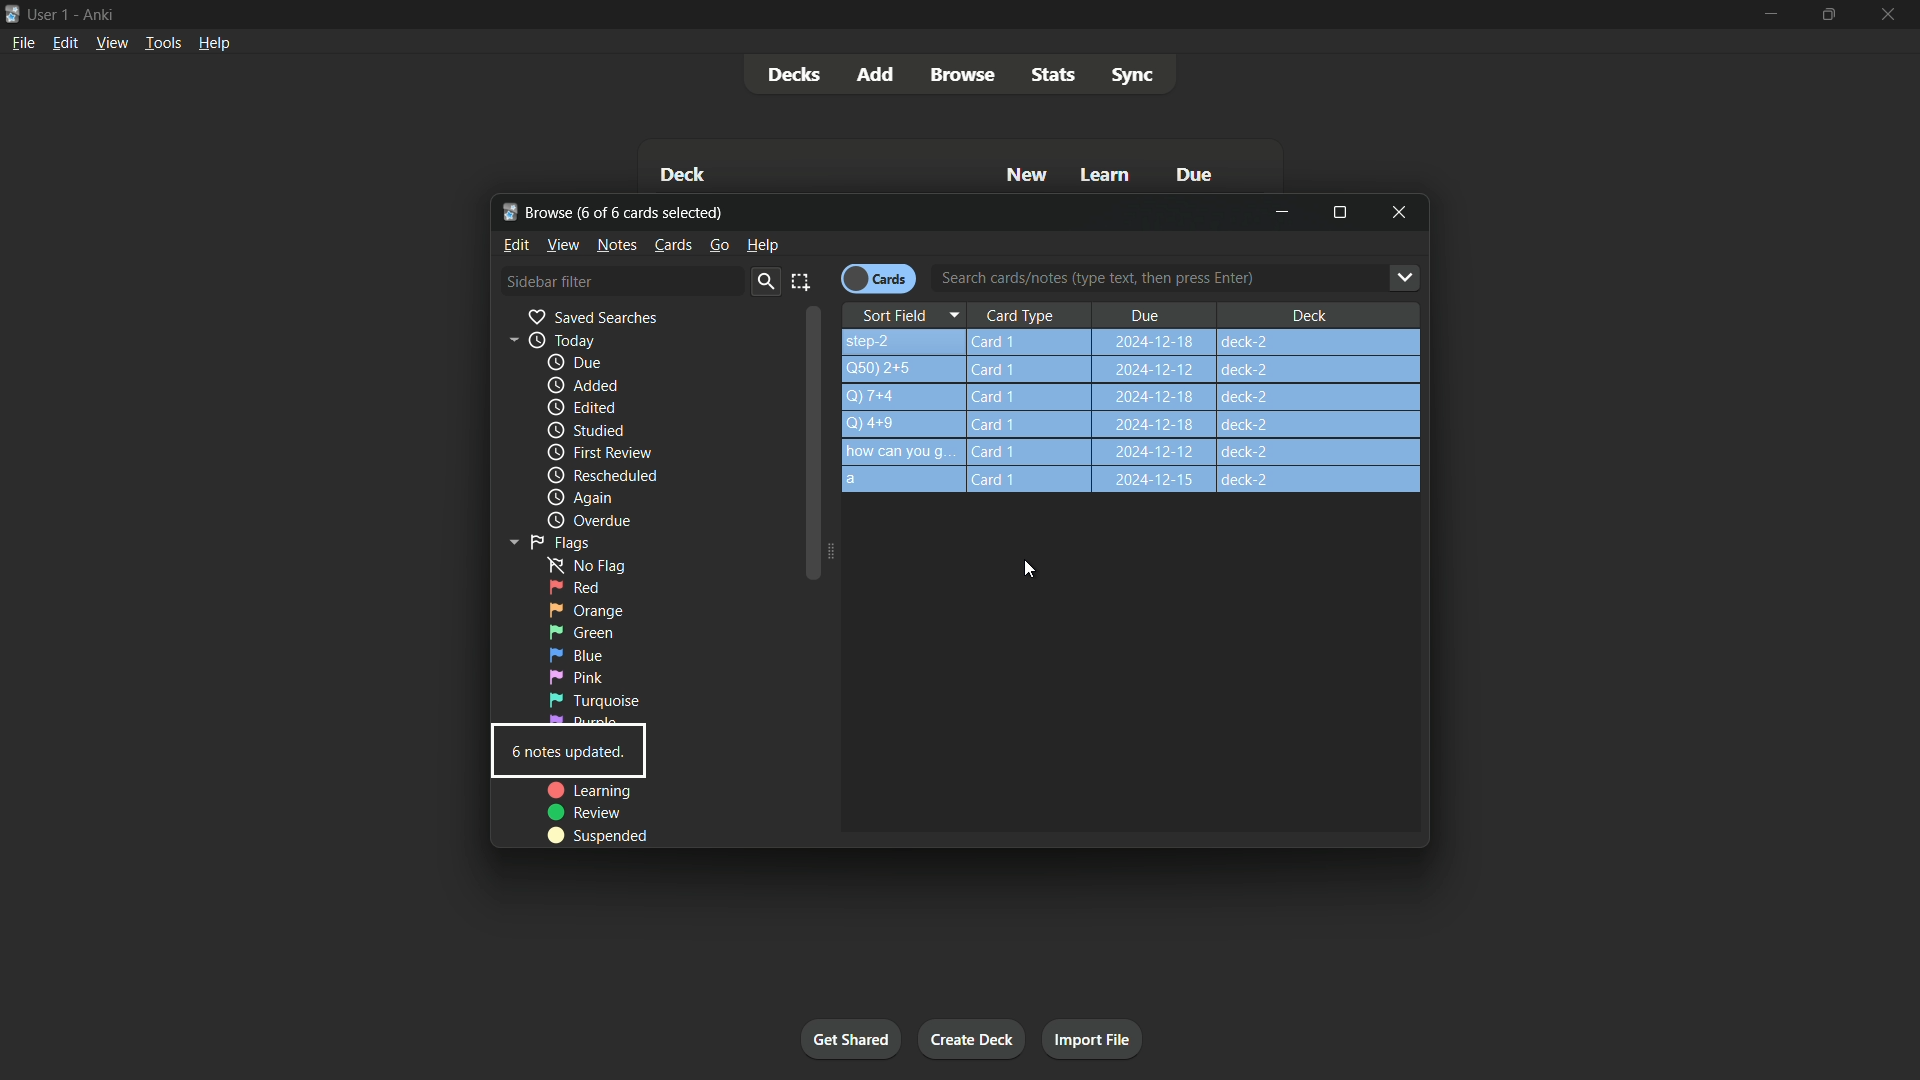 The width and height of the screenshot is (1920, 1080). I want to click on File menu, so click(21, 46).